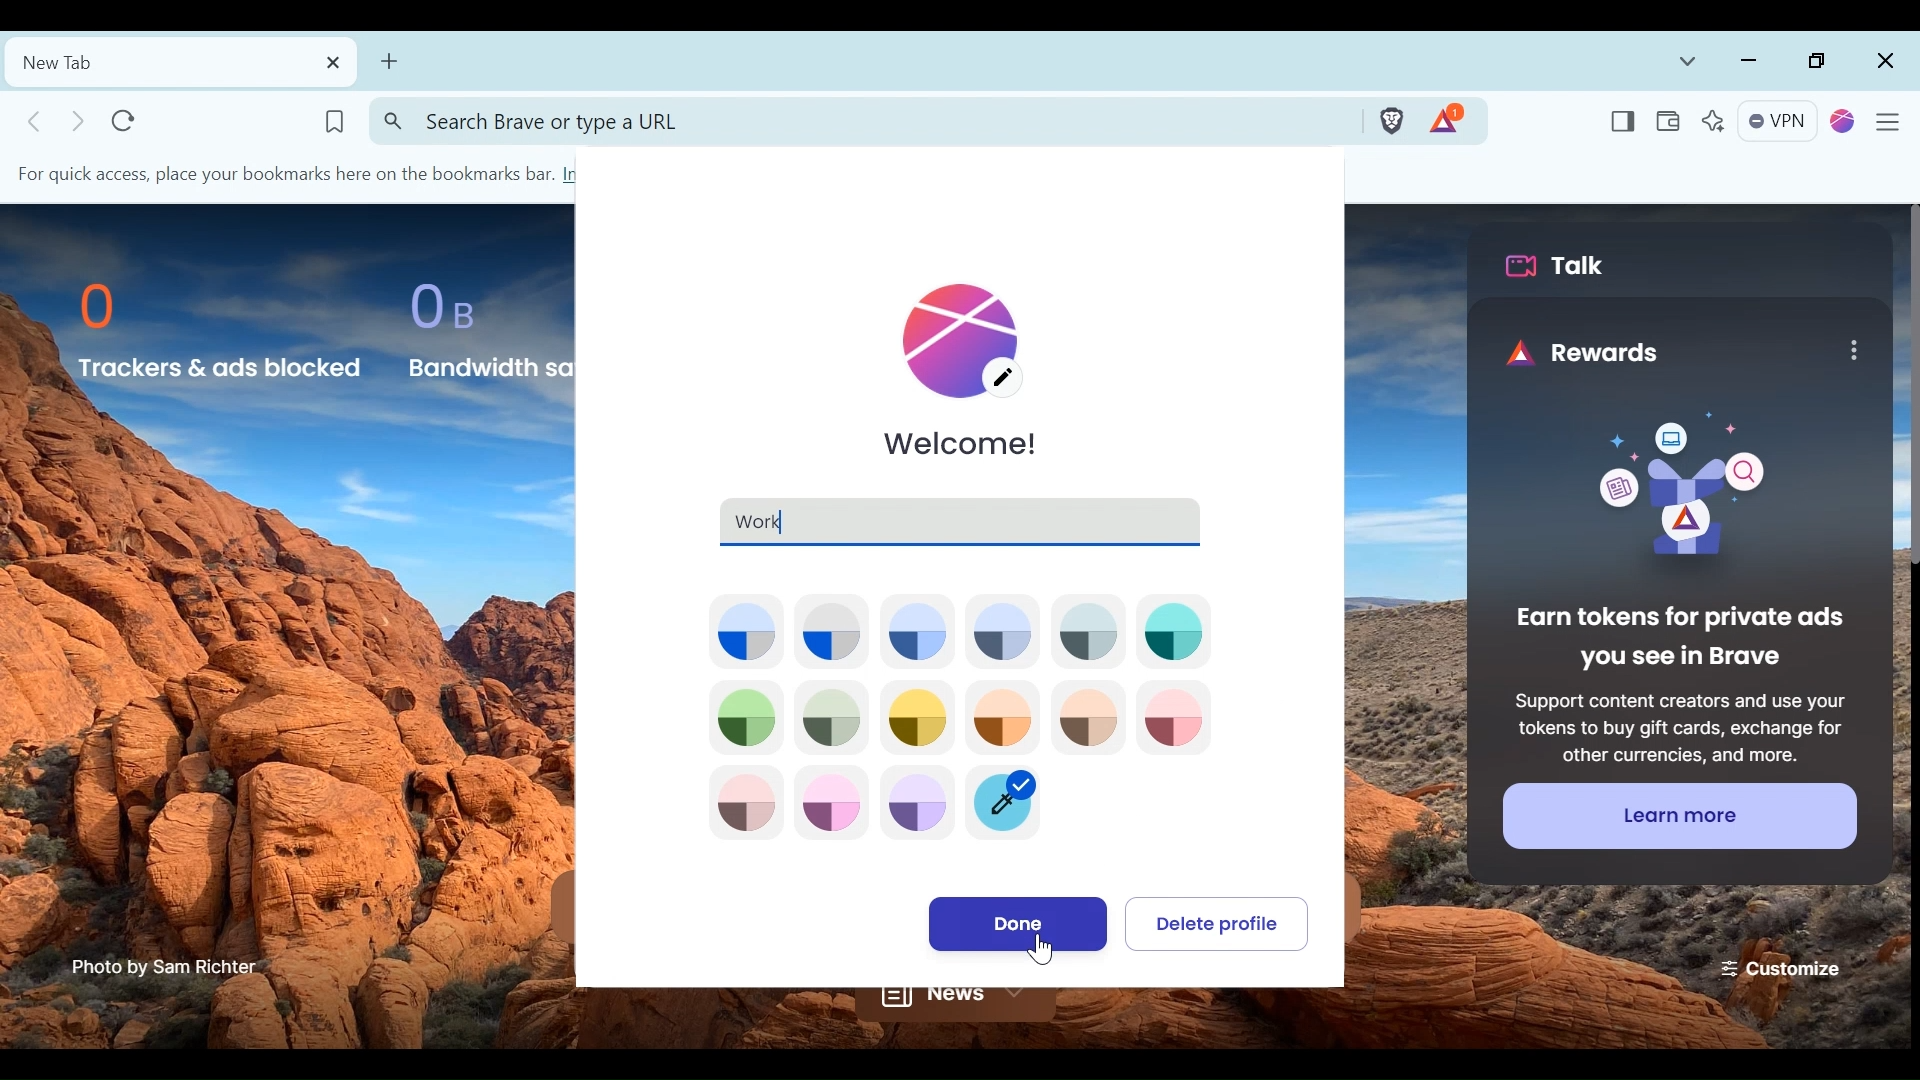 This screenshot has height=1080, width=1920. Describe the element at coordinates (1006, 718) in the screenshot. I see `Theme` at that location.